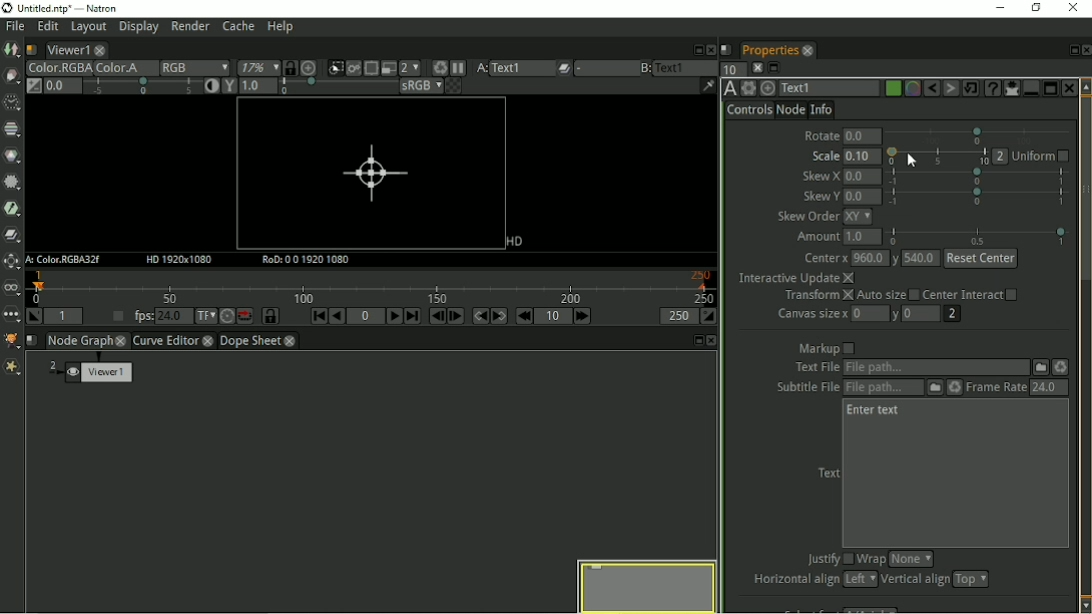 Image resolution: width=1092 pixels, height=614 pixels. I want to click on Center, so click(911, 258).